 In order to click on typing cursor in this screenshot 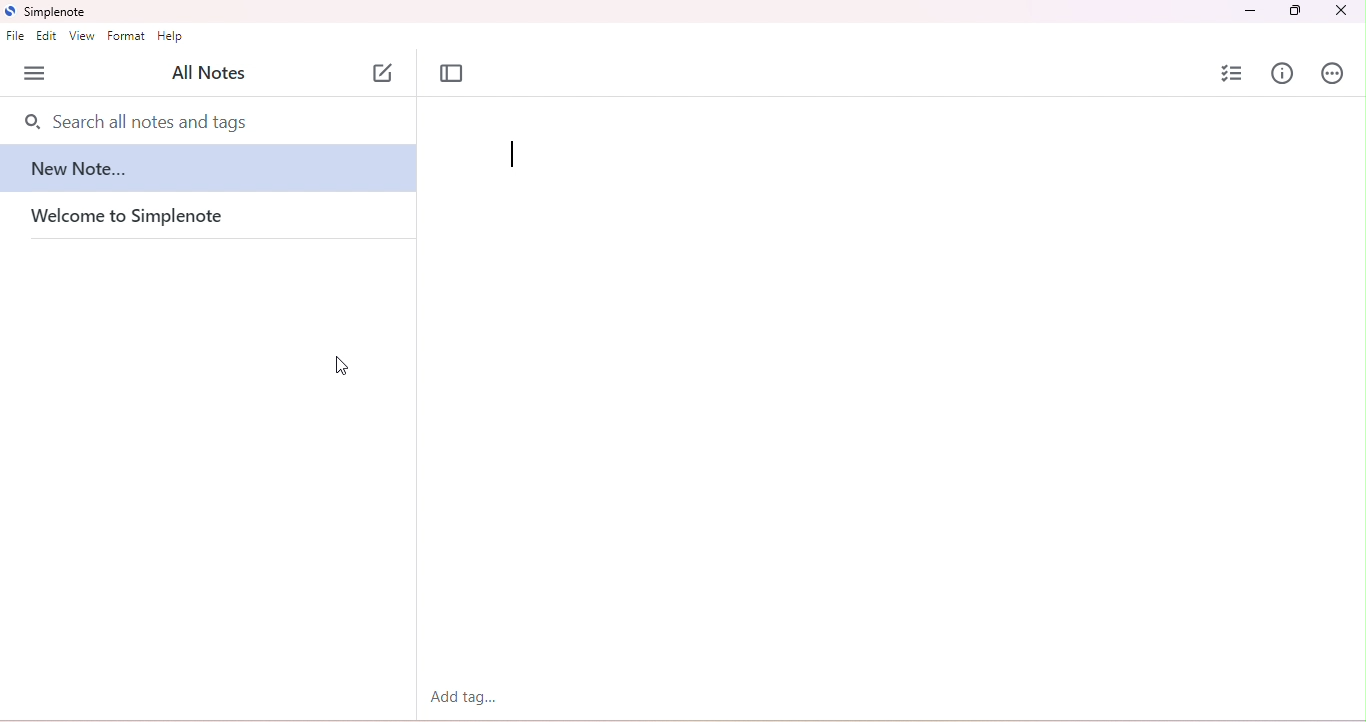, I will do `click(514, 155)`.